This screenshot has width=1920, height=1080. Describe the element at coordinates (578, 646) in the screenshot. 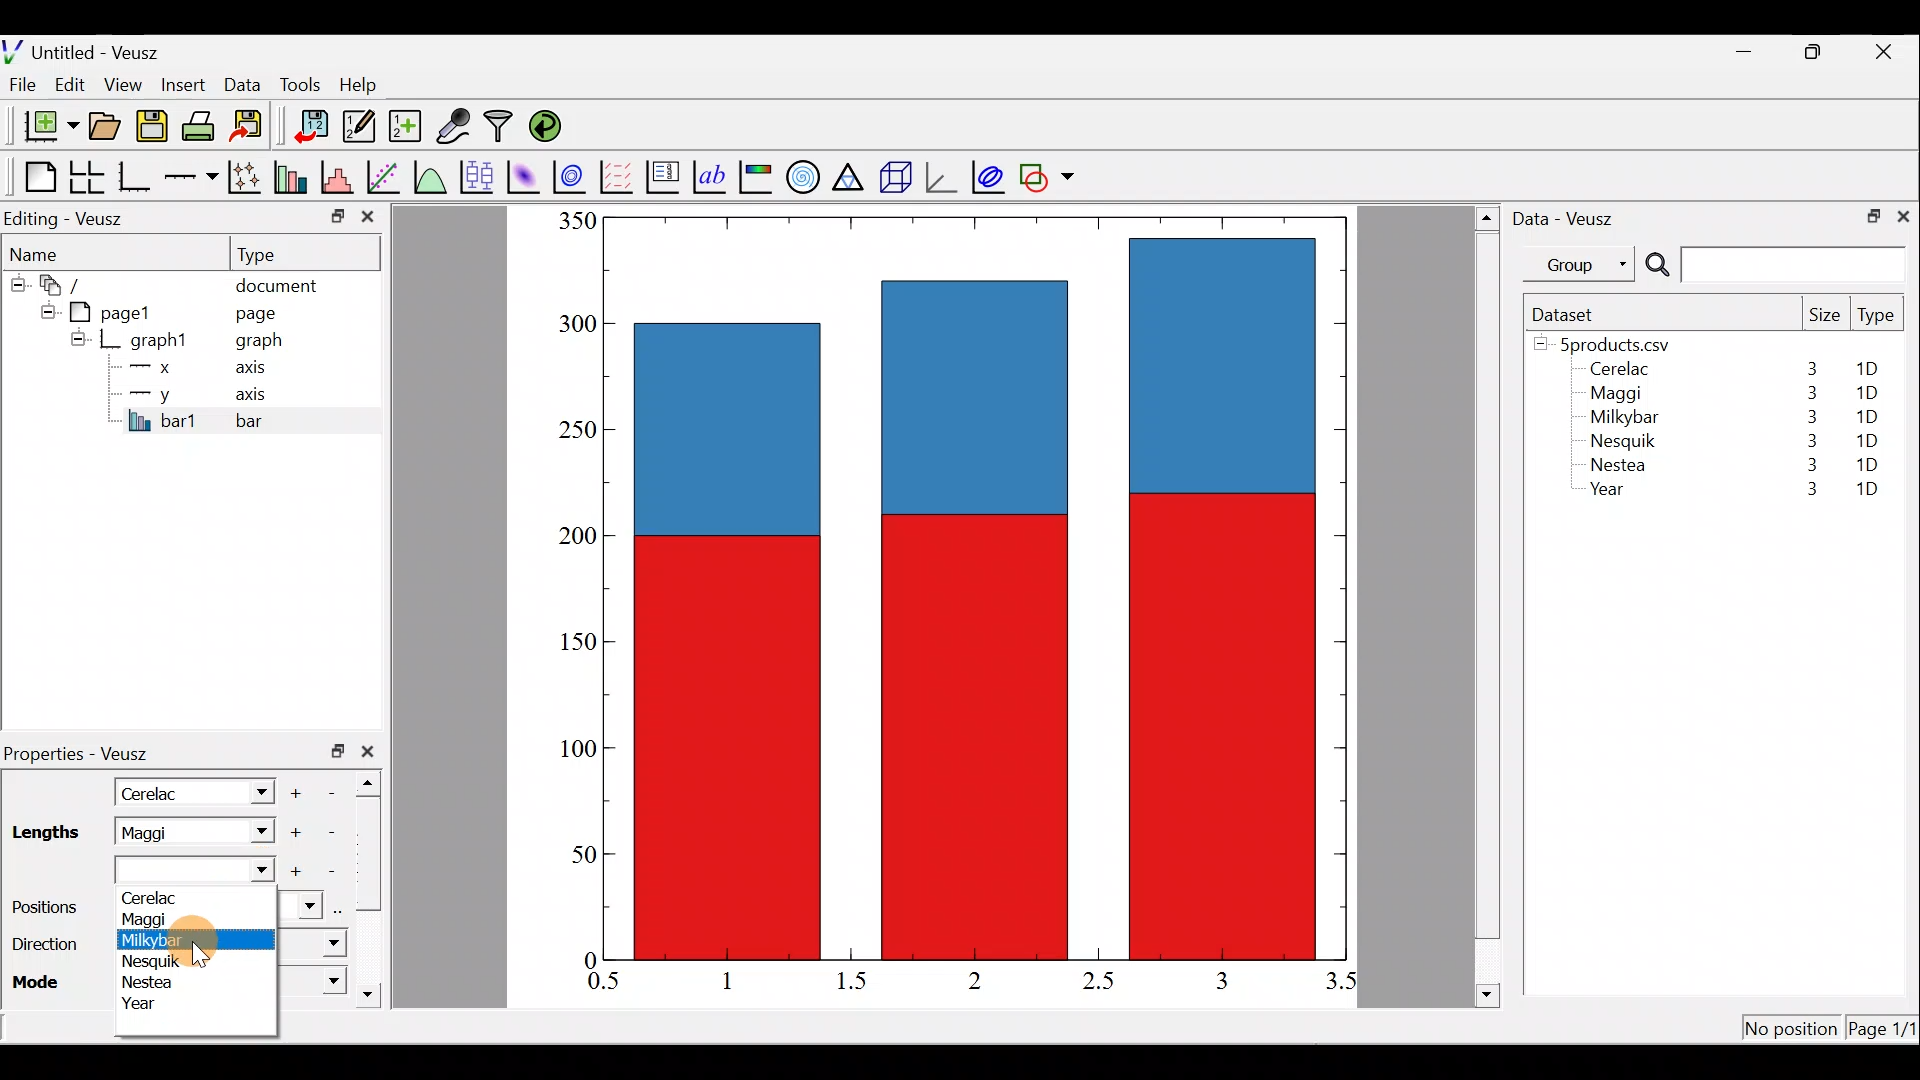

I see `150` at that location.